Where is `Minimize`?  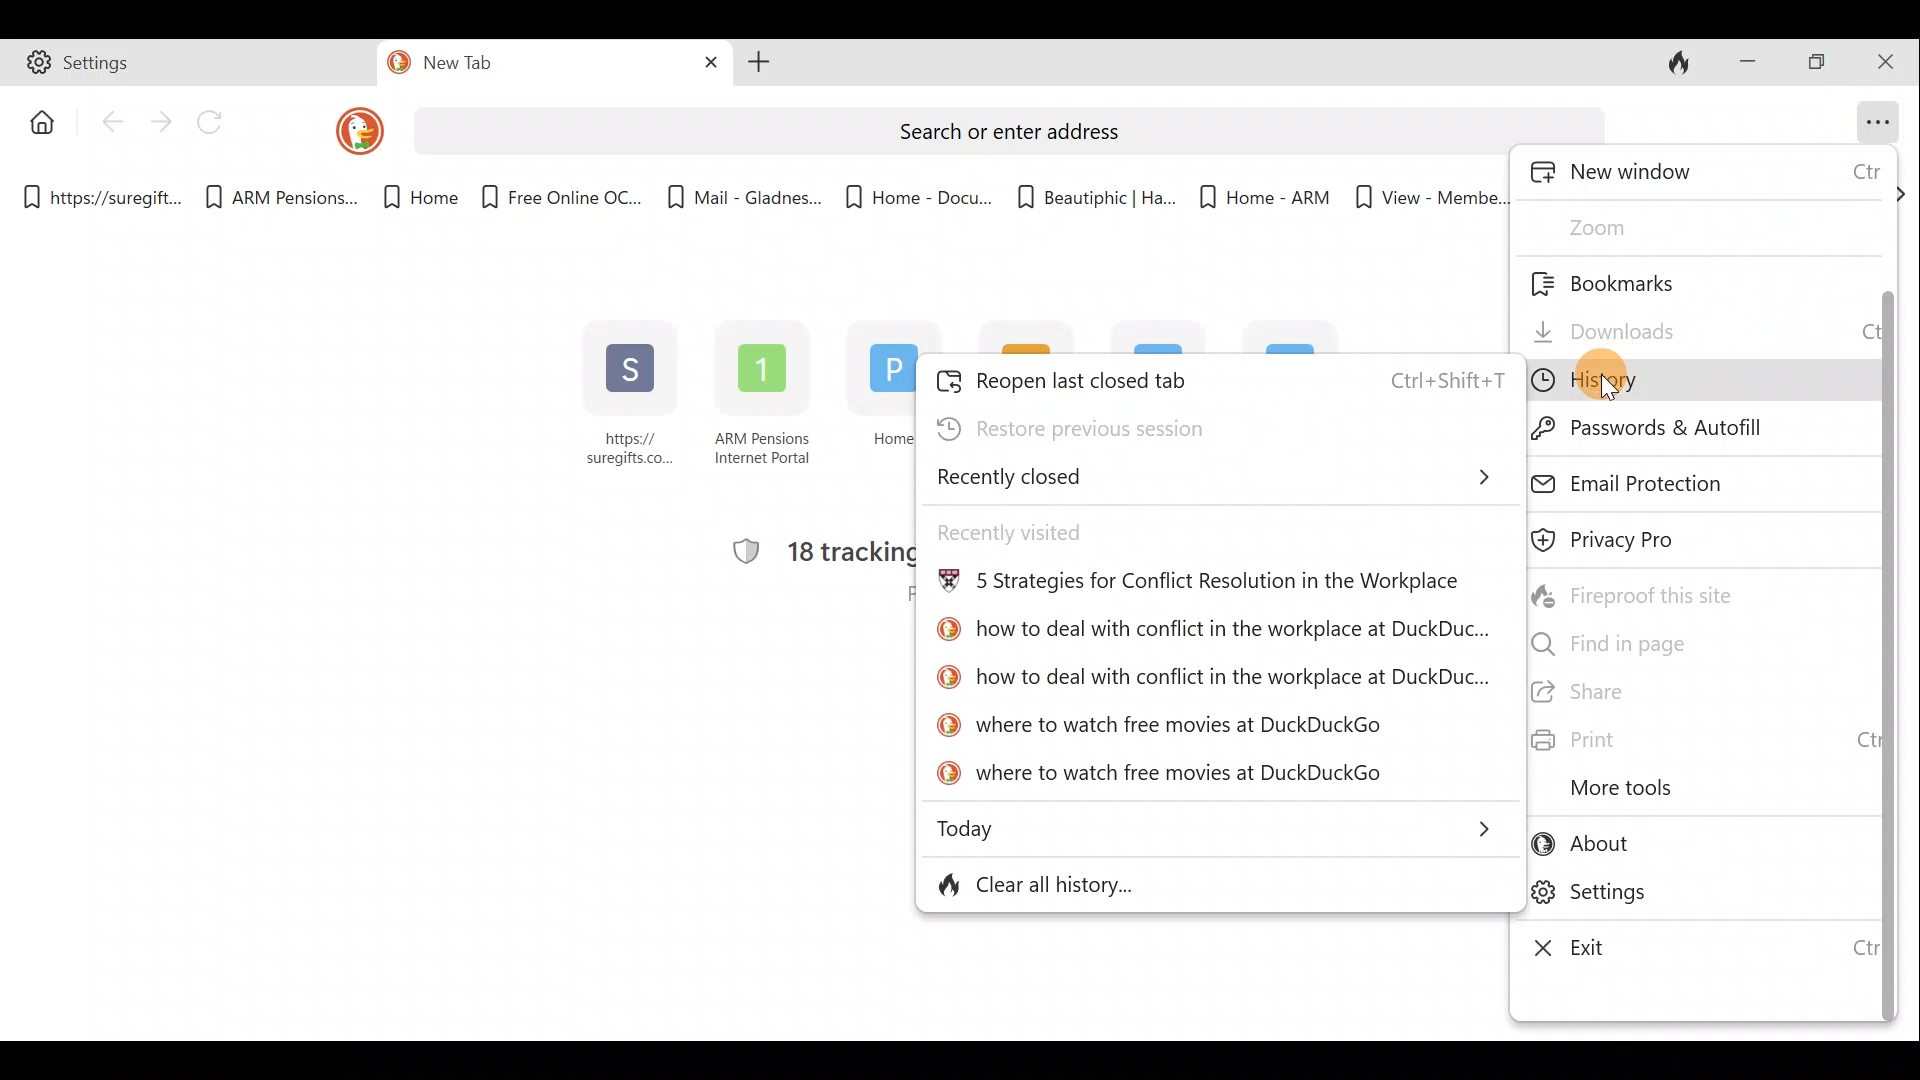 Minimize is located at coordinates (1747, 59).